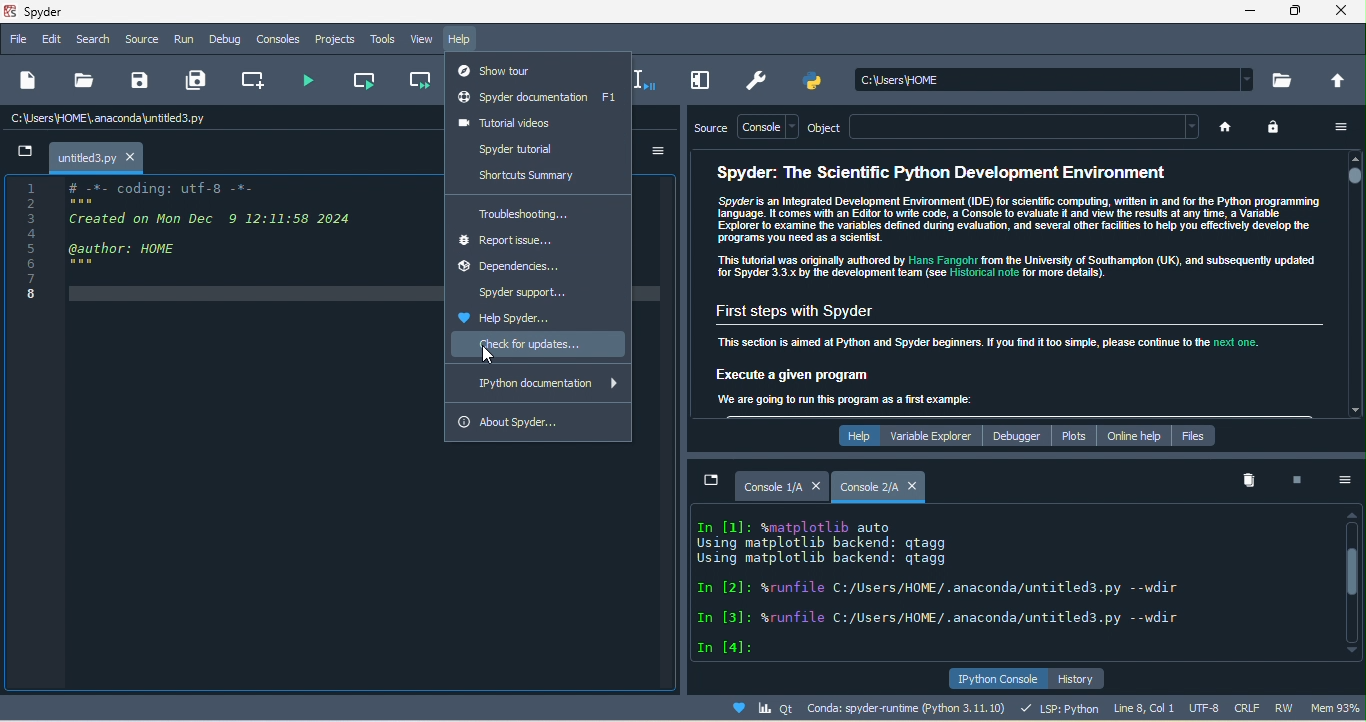 This screenshot has width=1366, height=722. Describe the element at coordinates (1278, 131) in the screenshot. I see `lock` at that location.